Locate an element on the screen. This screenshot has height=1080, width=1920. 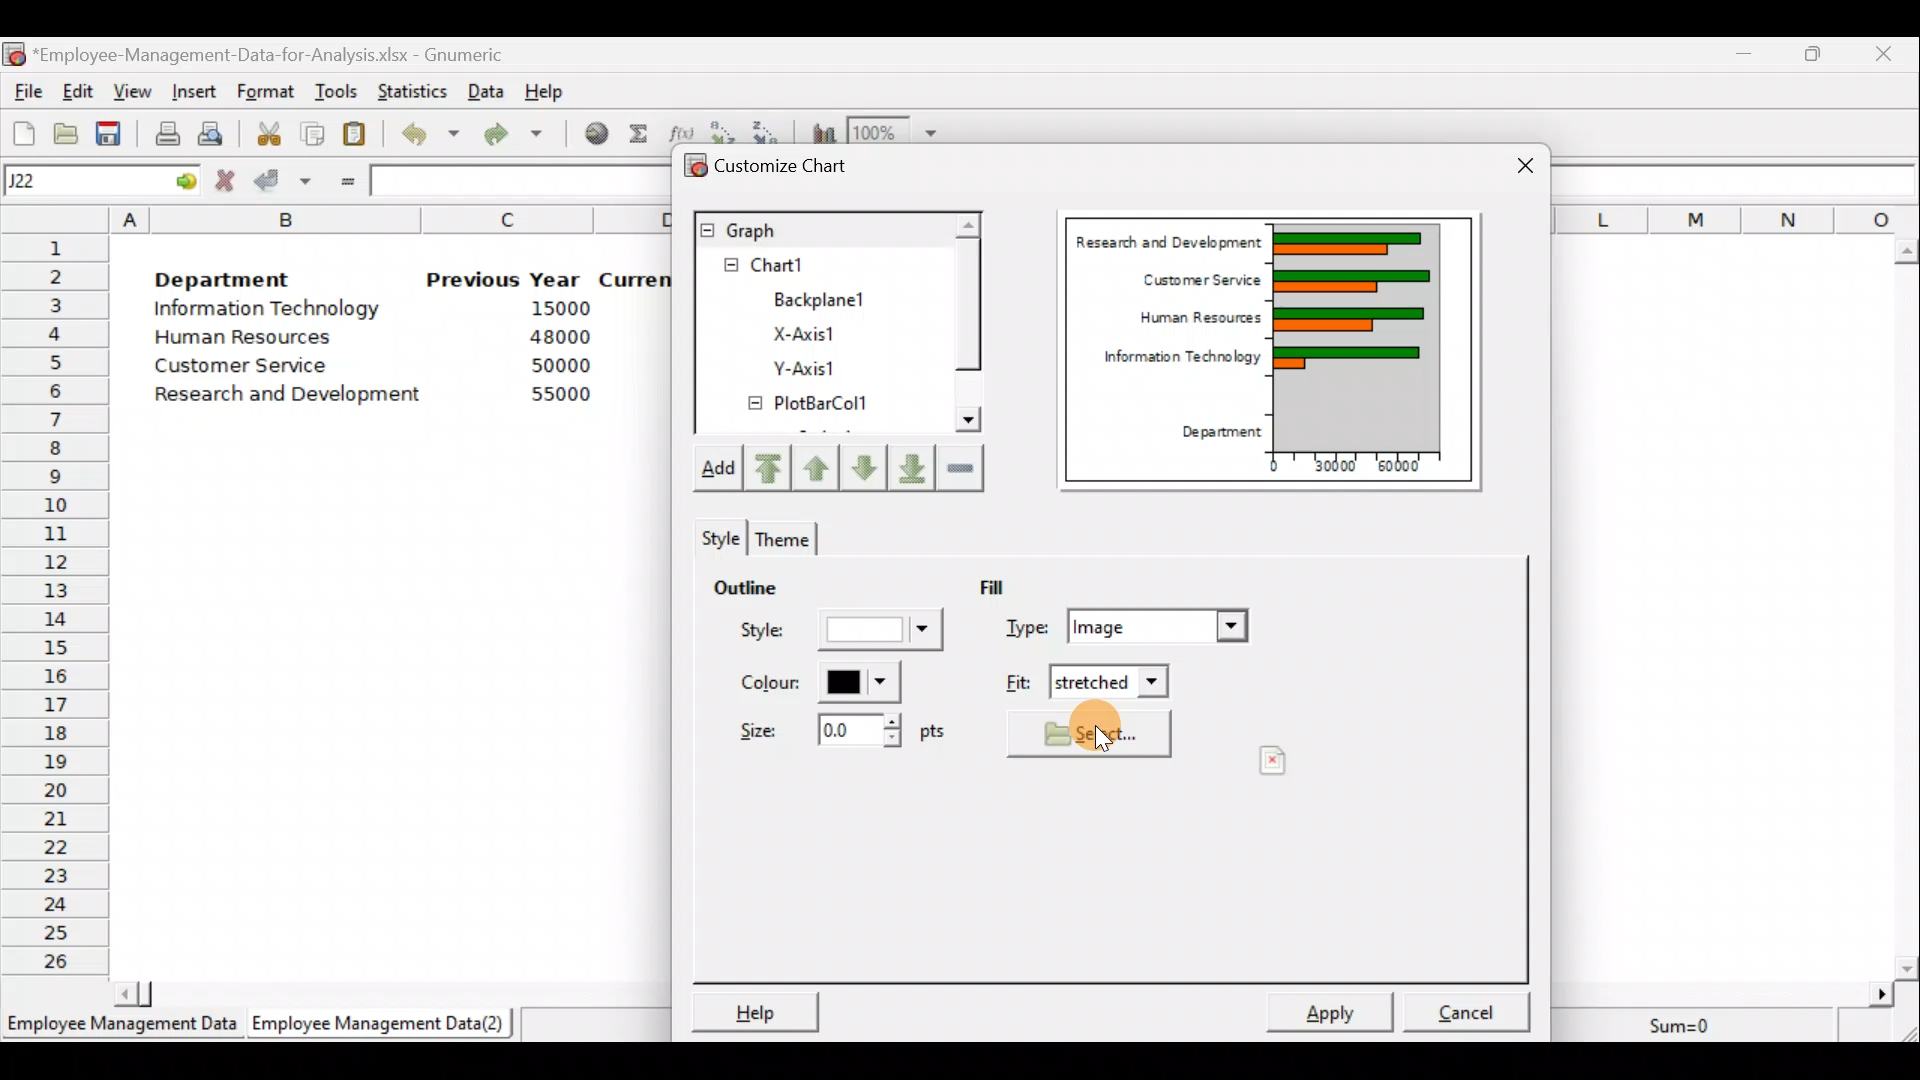
Information Technology is located at coordinates (268, 312).